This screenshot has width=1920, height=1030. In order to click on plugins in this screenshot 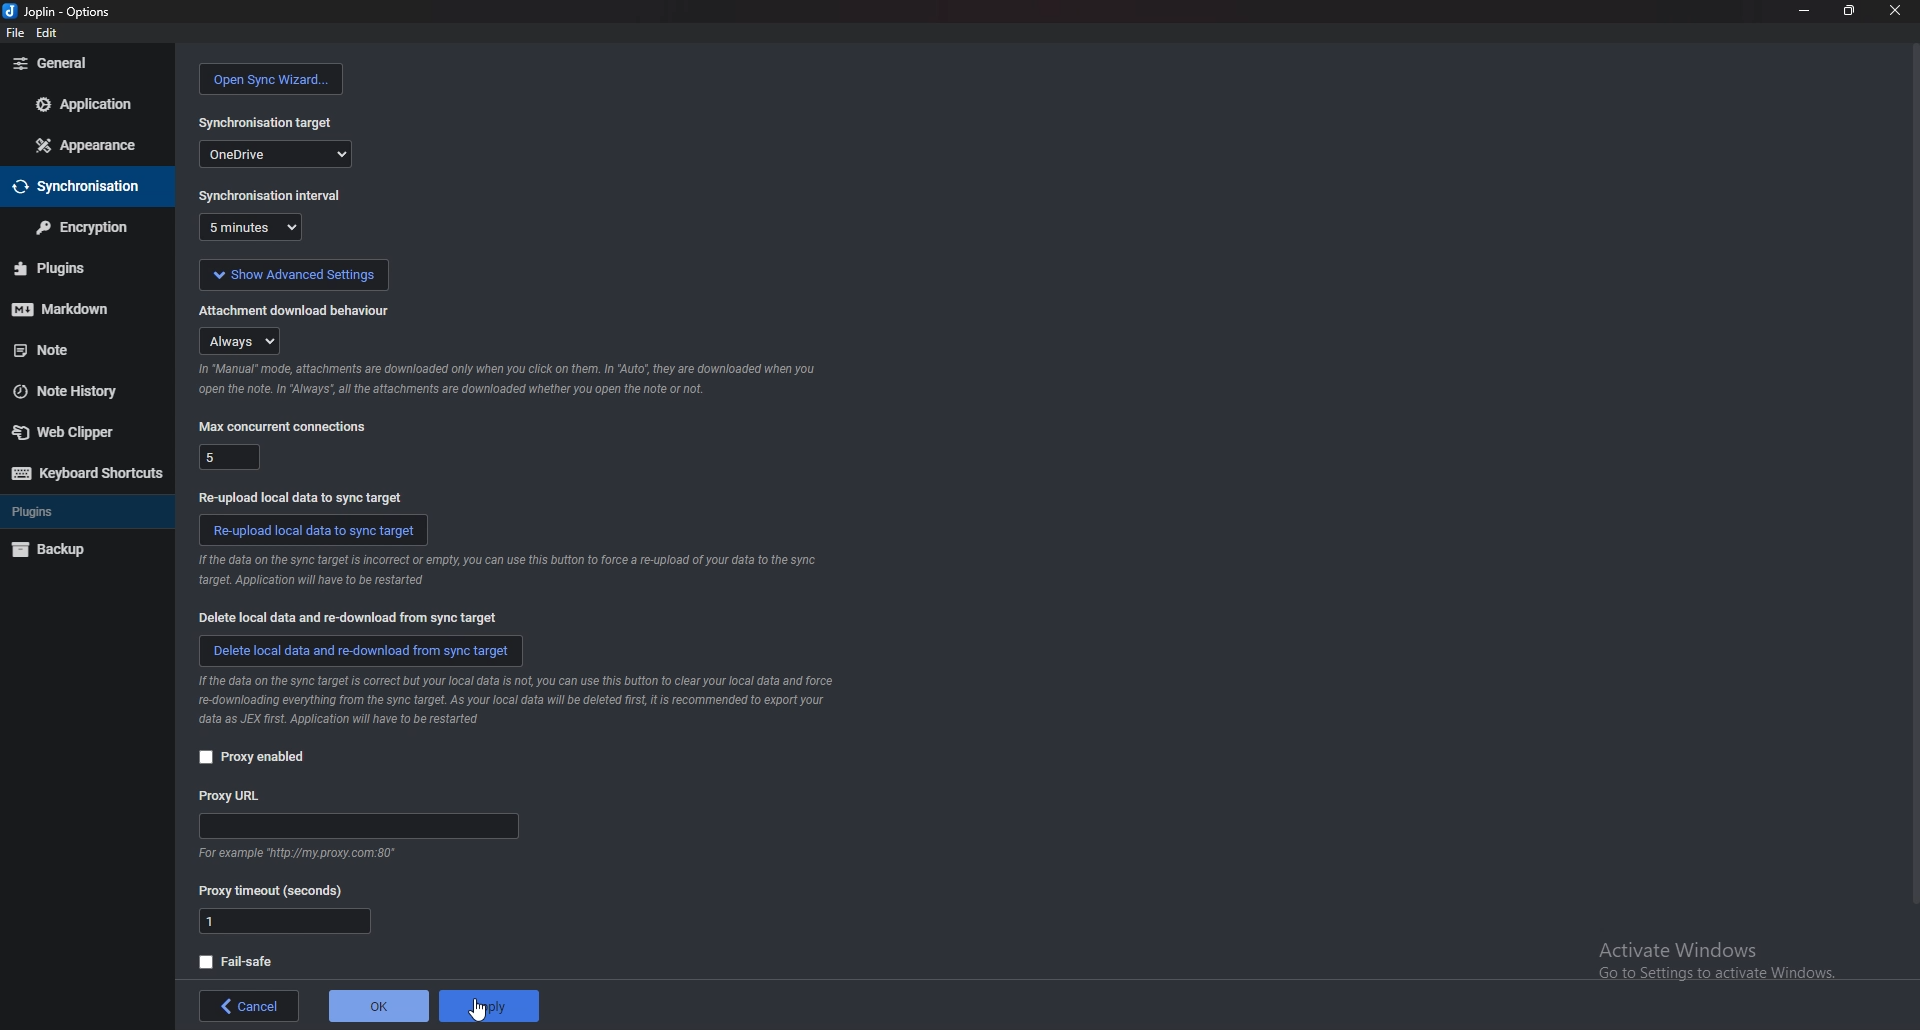, I will do `click(81, 268)`.